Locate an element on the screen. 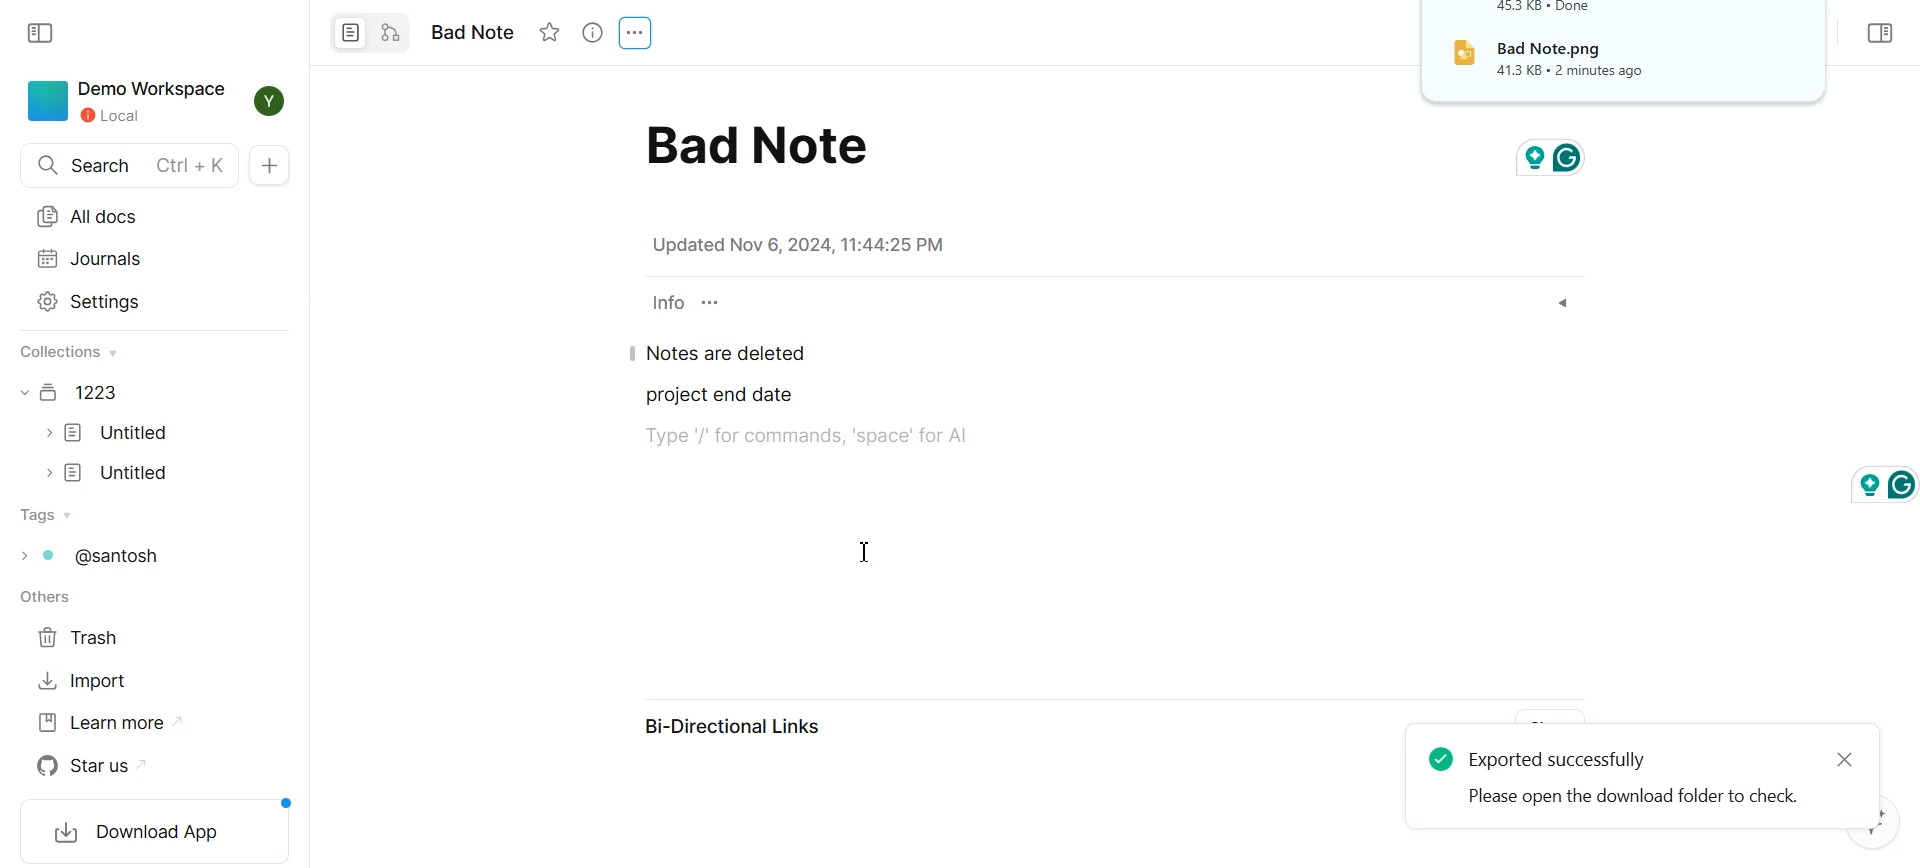 Image resolution: width=1920 pixels, height=868 pixels. note details is located at coordinates (792, 244).